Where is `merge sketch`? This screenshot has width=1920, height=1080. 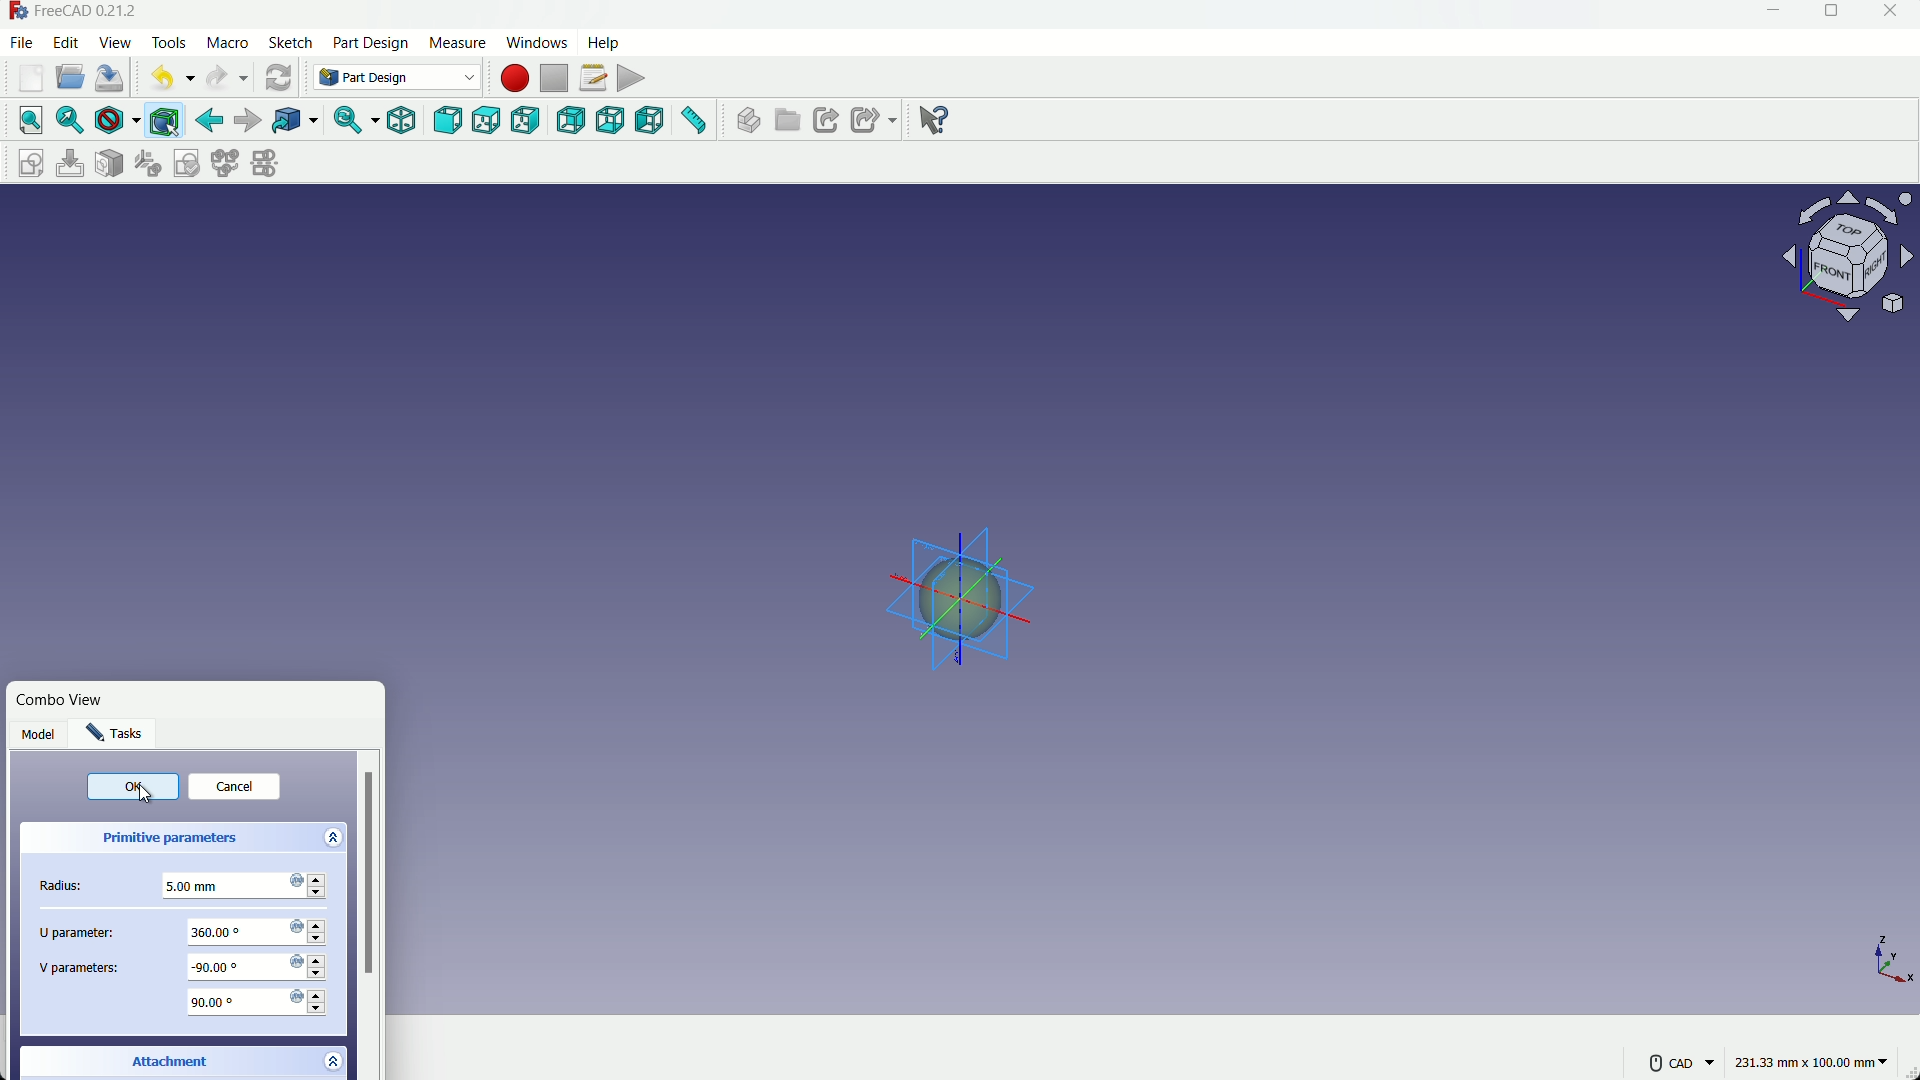 merge sketch is located at coordinates (223, 163).